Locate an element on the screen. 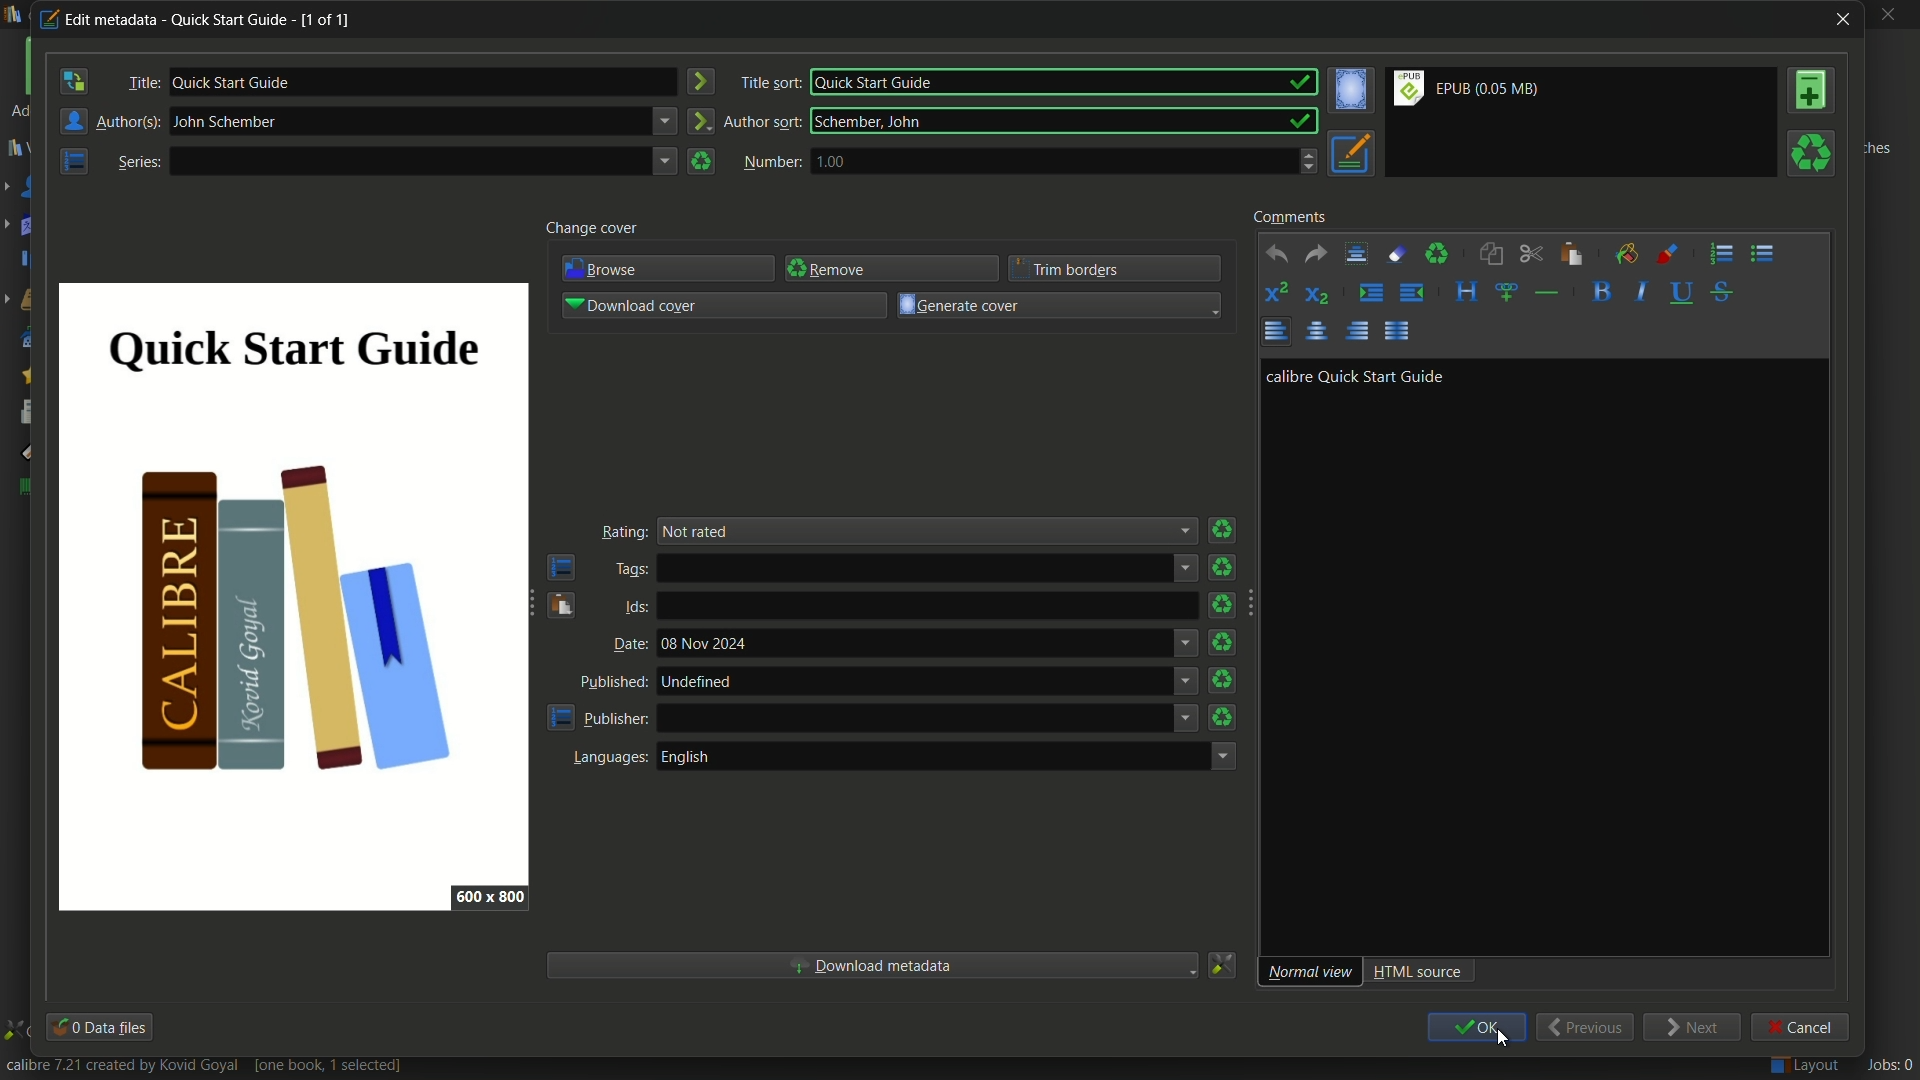 This screenshot has height=1080, width=1920. change how metadata is download is located at coordinates (1221, 965).